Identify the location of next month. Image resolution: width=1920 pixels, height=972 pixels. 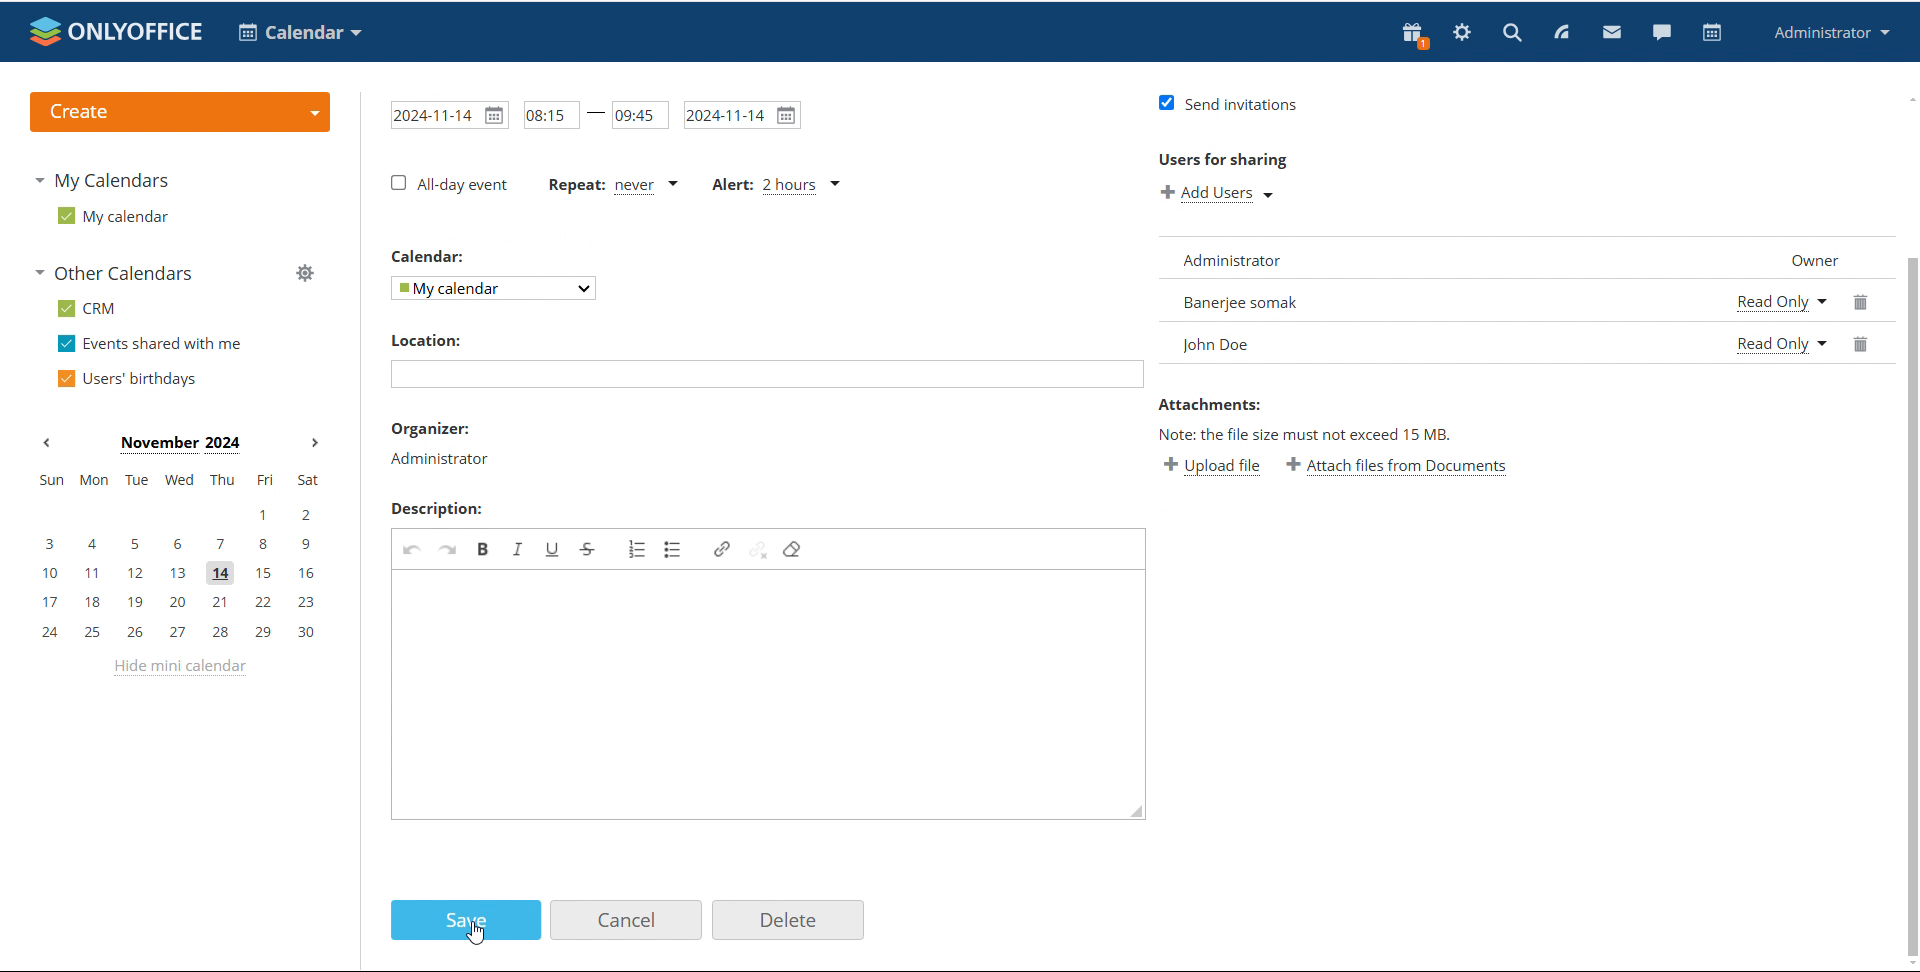
(315, 444).